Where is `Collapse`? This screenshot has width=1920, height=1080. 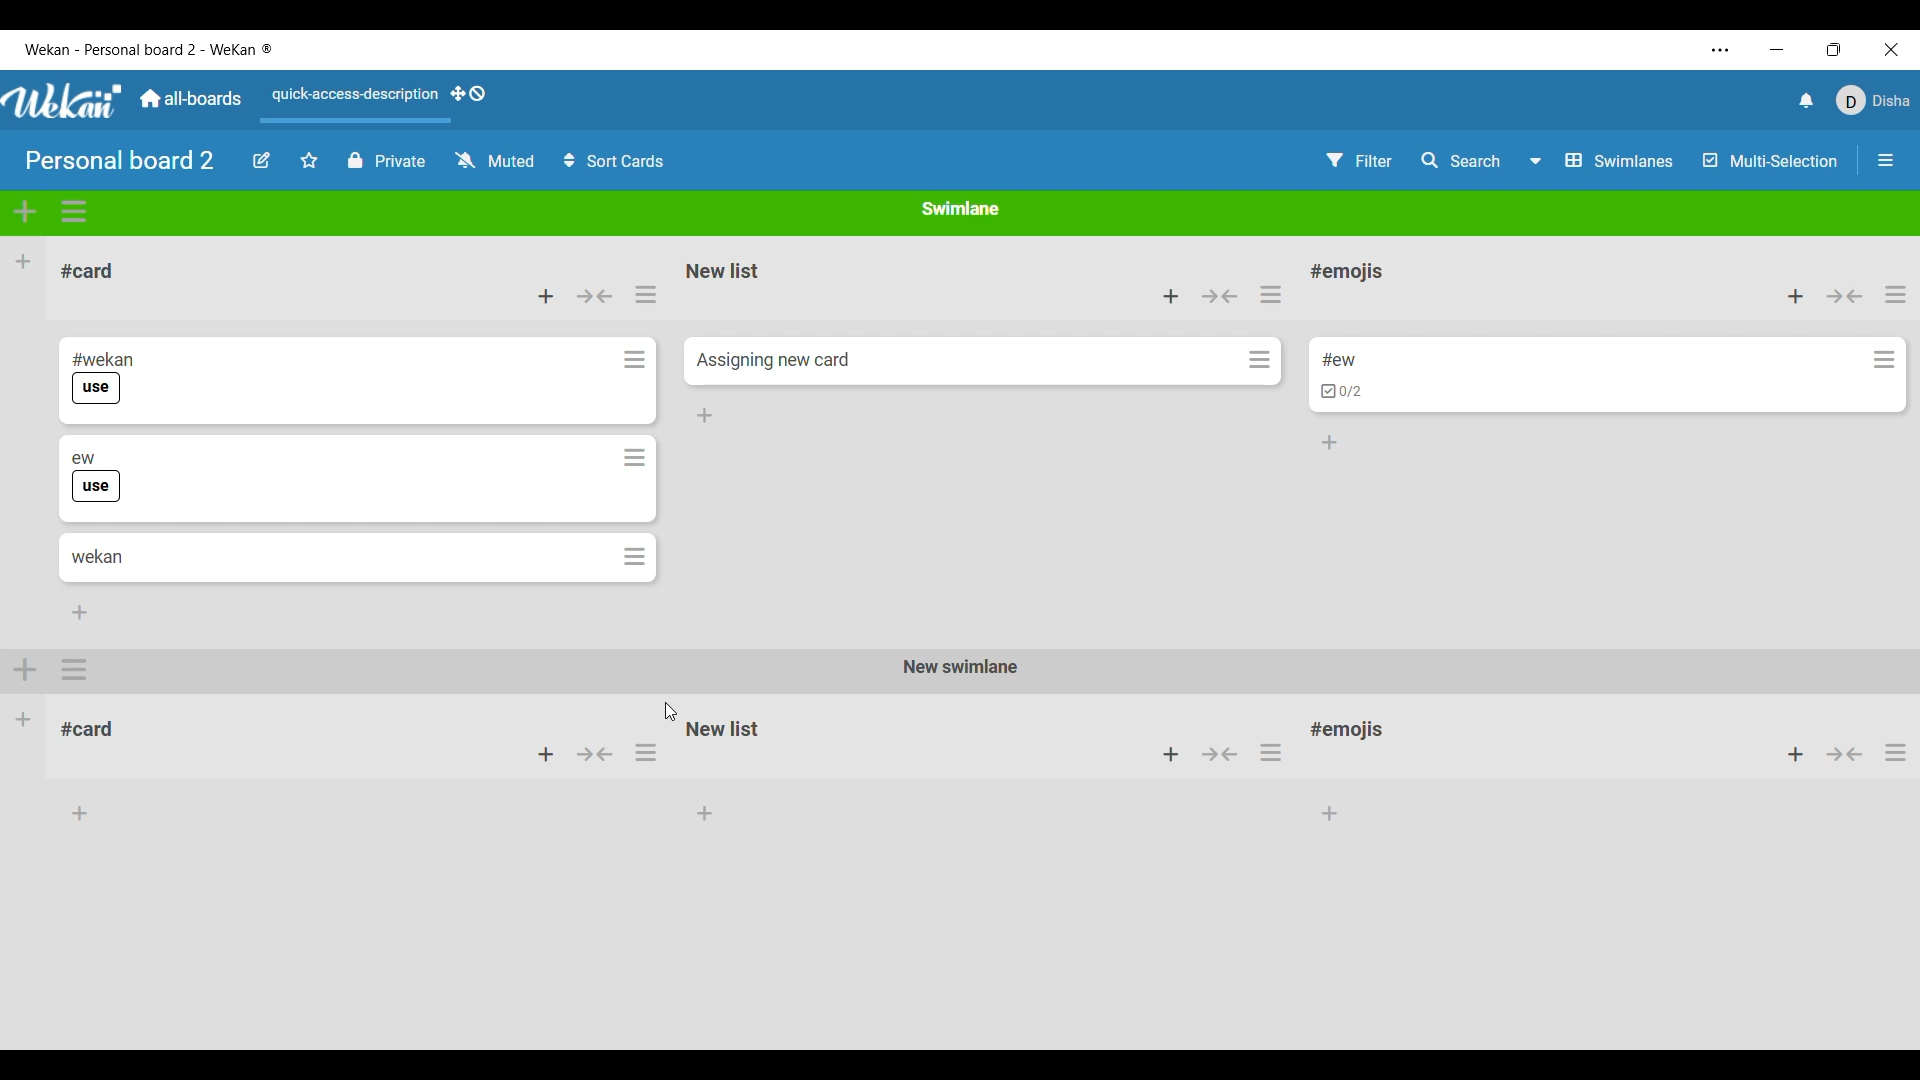 Collapse is located at coordinates (1845, 296).